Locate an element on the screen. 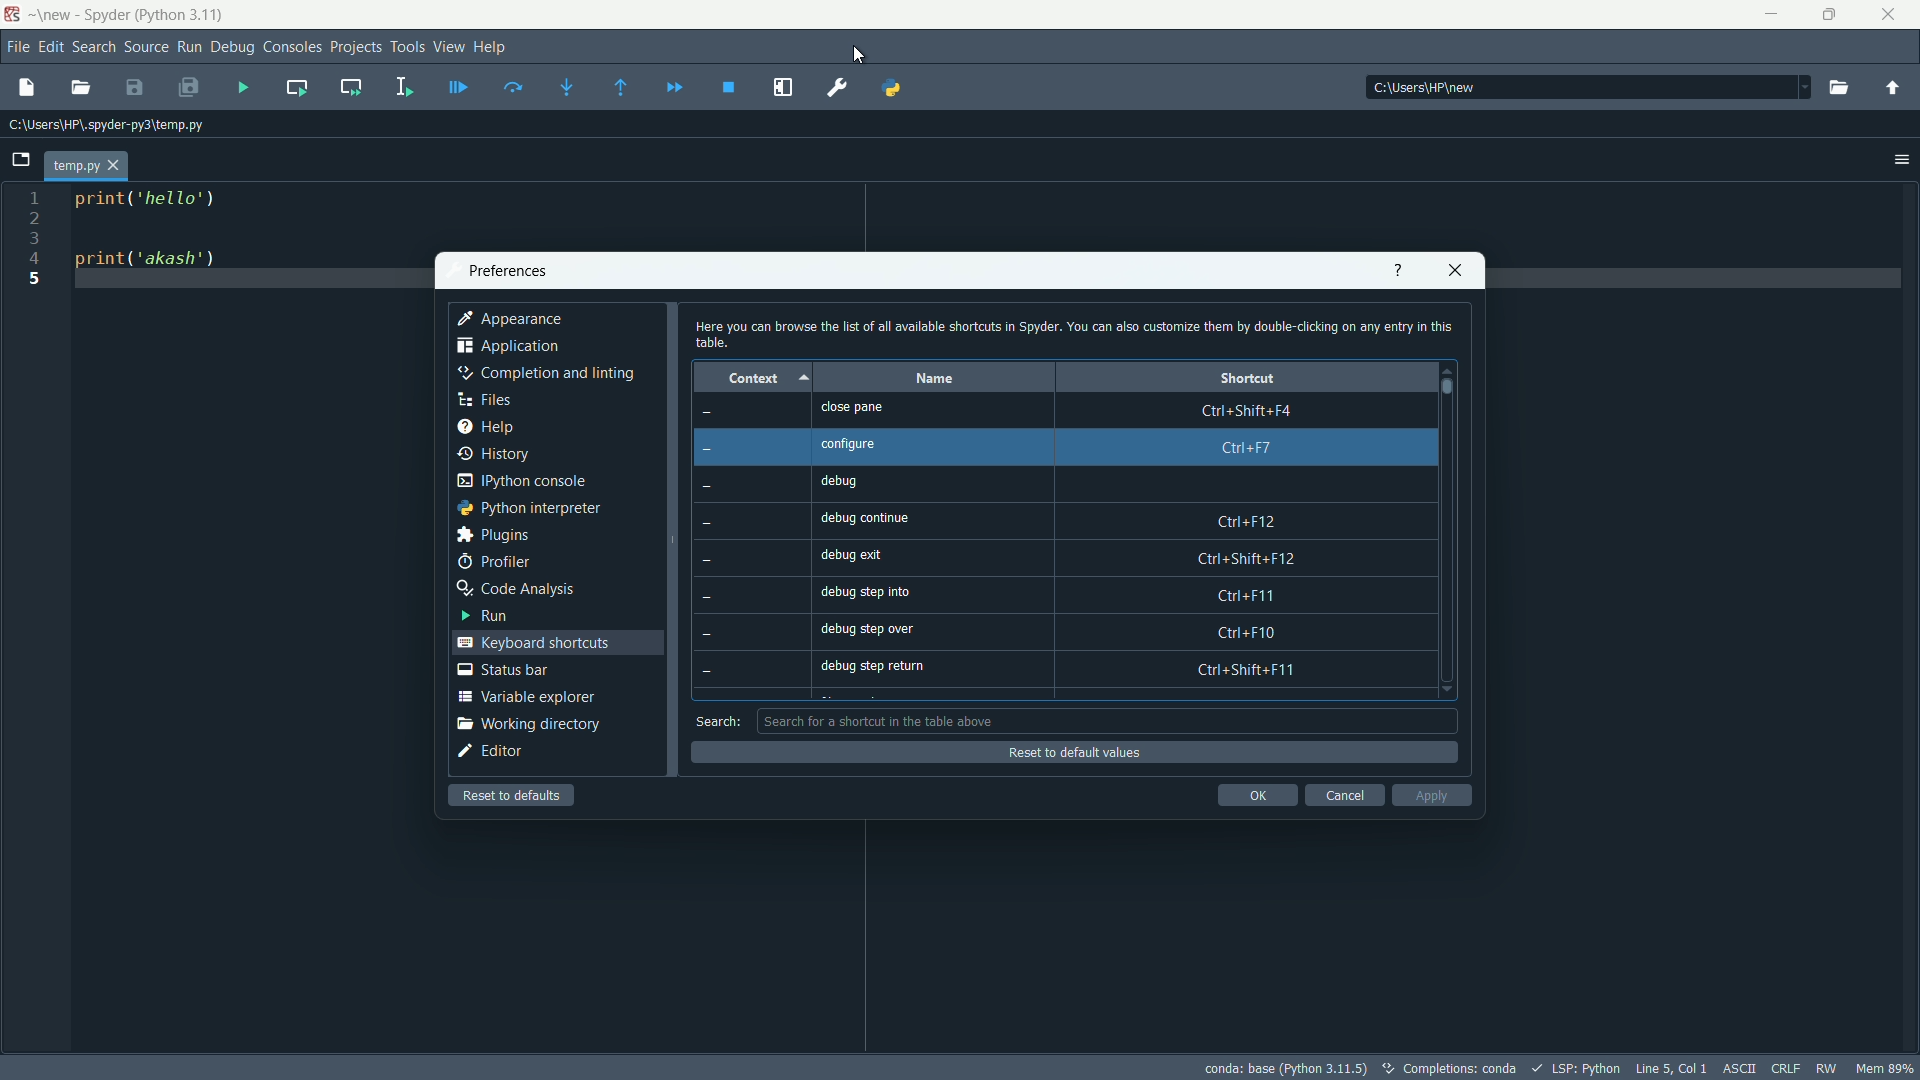 The image size is (1920, 1080). memory usage is located at coordinates (1888, 1068).